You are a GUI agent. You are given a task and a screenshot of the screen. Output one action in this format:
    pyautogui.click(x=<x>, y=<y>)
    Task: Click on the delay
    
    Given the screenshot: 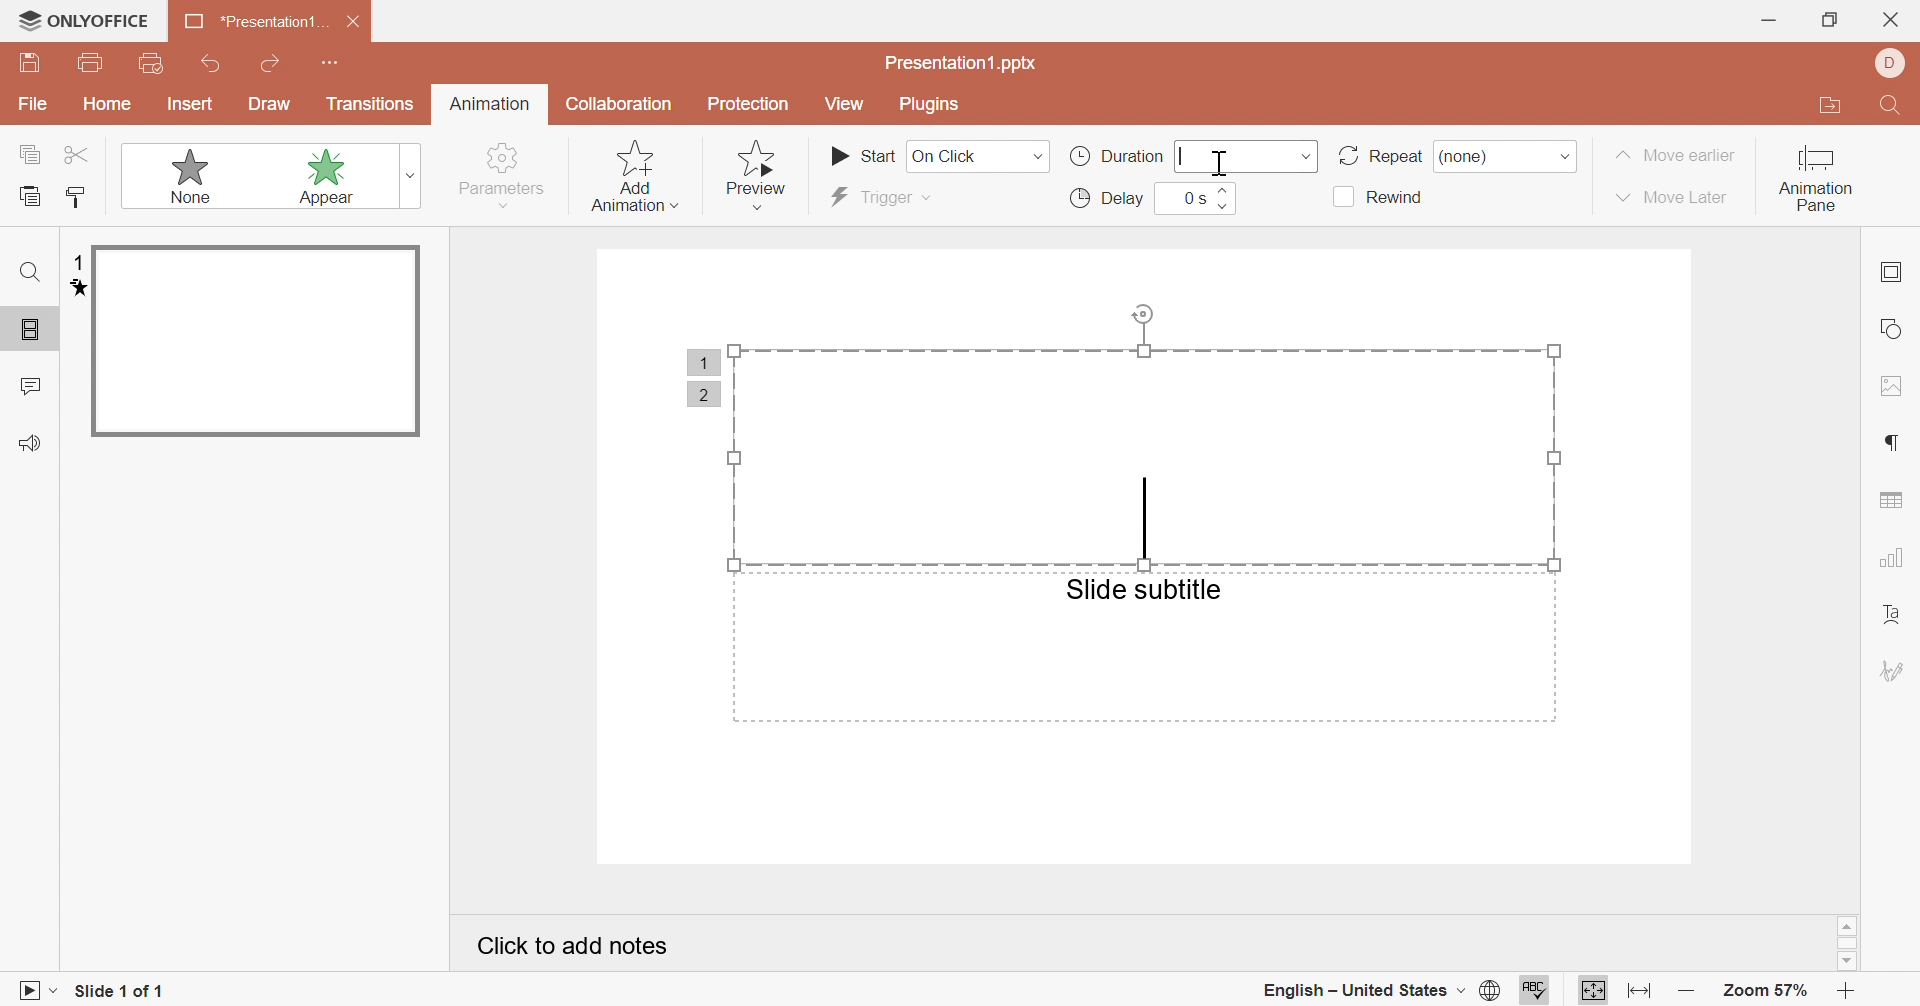 What is the action you would take?
    pyautogui.click(x=1109, y=198)
    